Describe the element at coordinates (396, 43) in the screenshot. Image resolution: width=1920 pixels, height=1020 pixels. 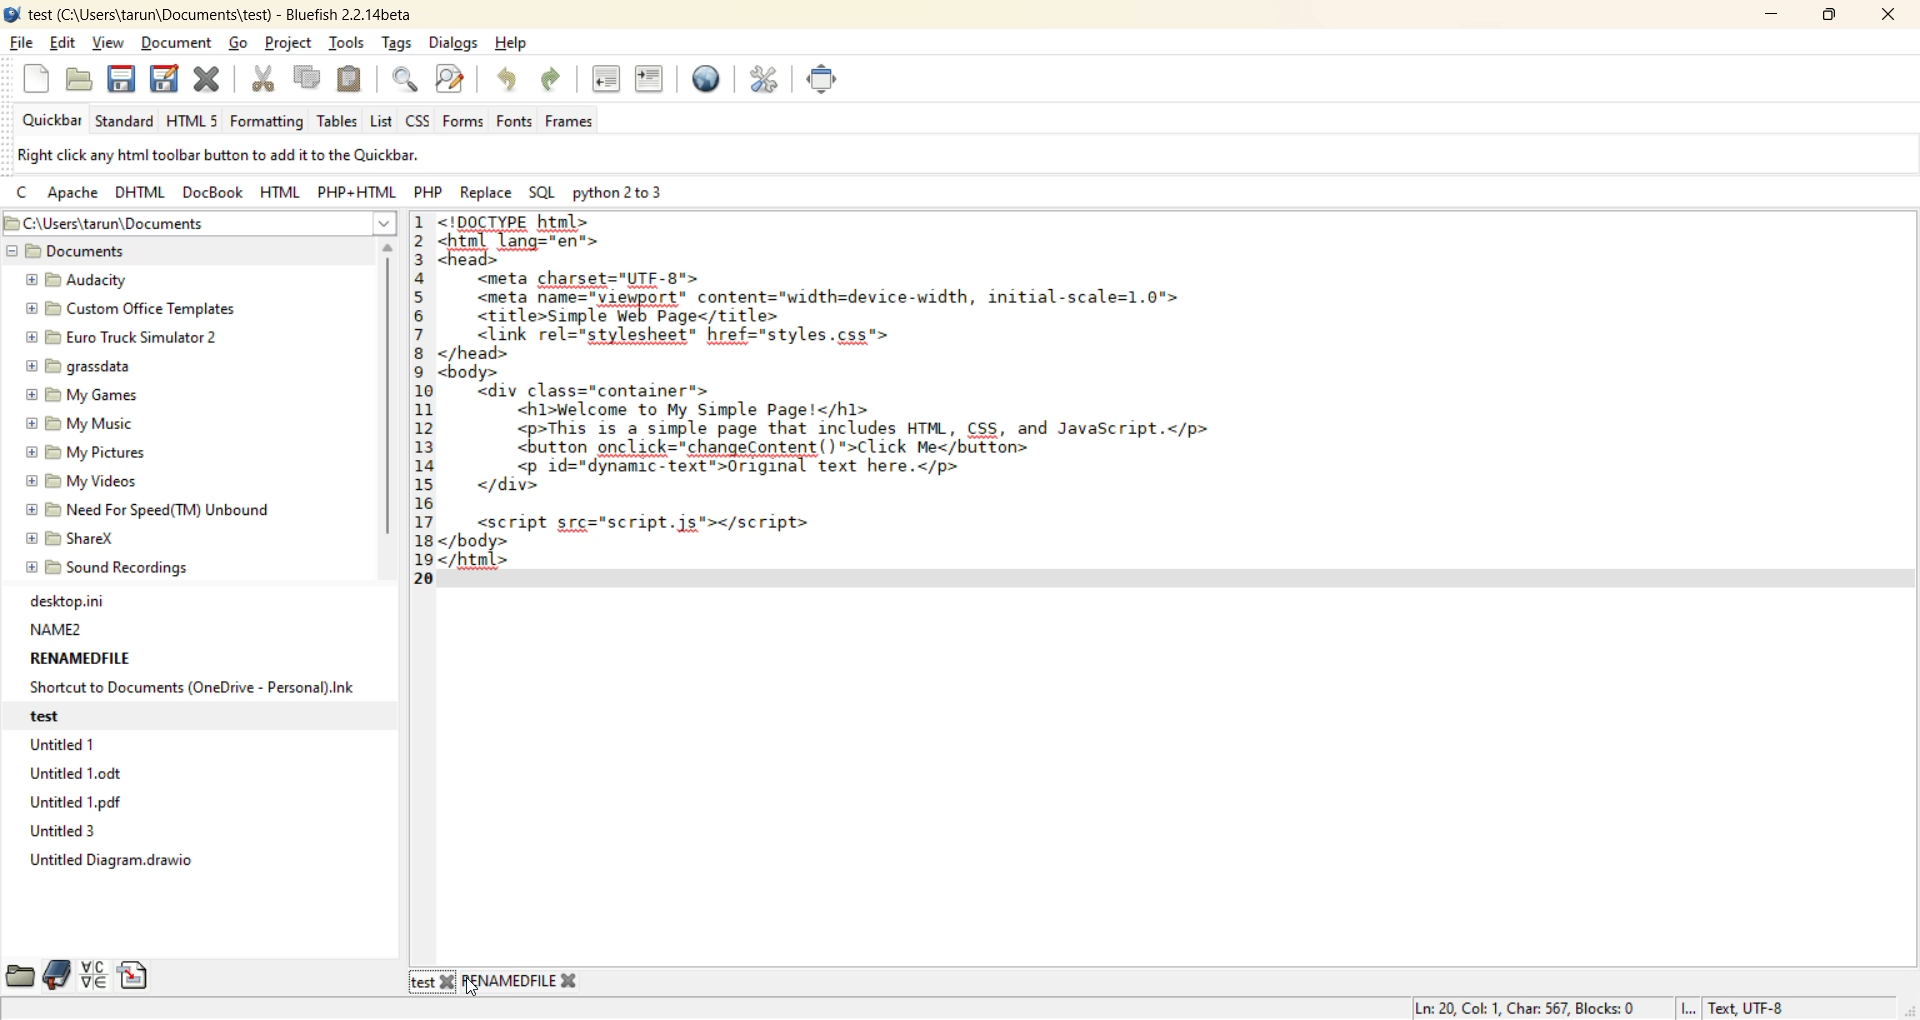
I see `tags` at that location.